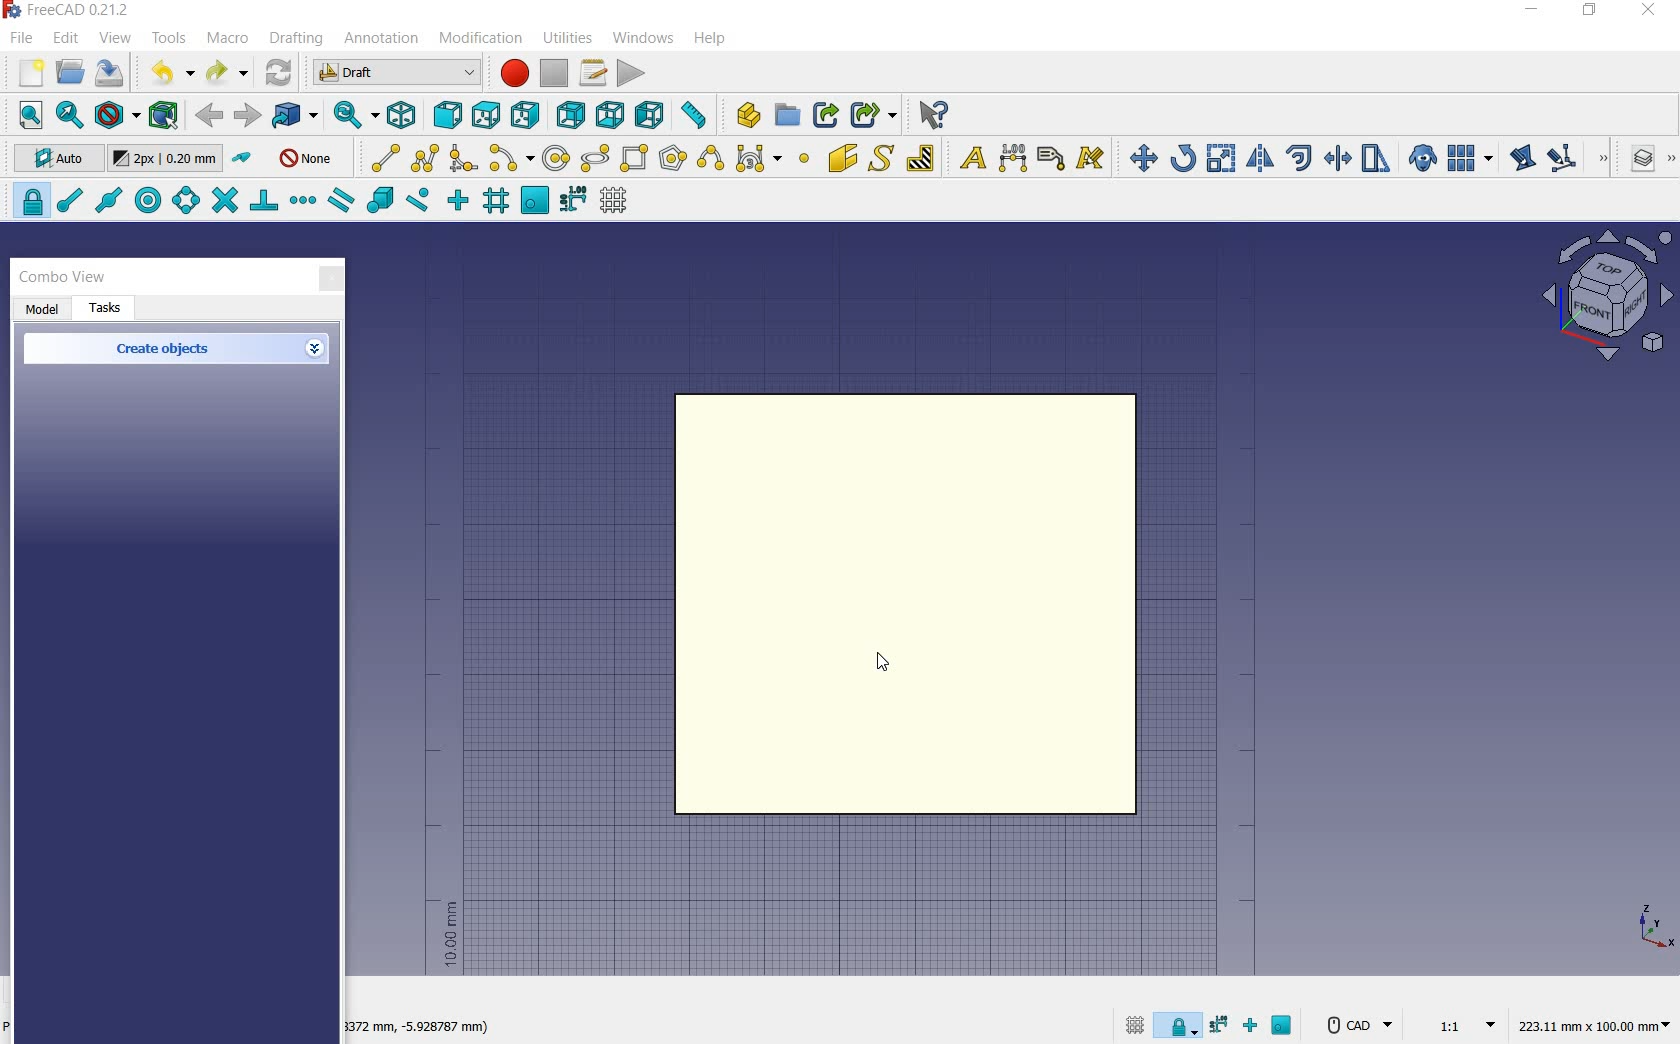 This screenshot has width=1680, height=1044. What do you see at coordinates (145, 201) in the screenshot?
I see `snap center` at bounding box center [145, 201].